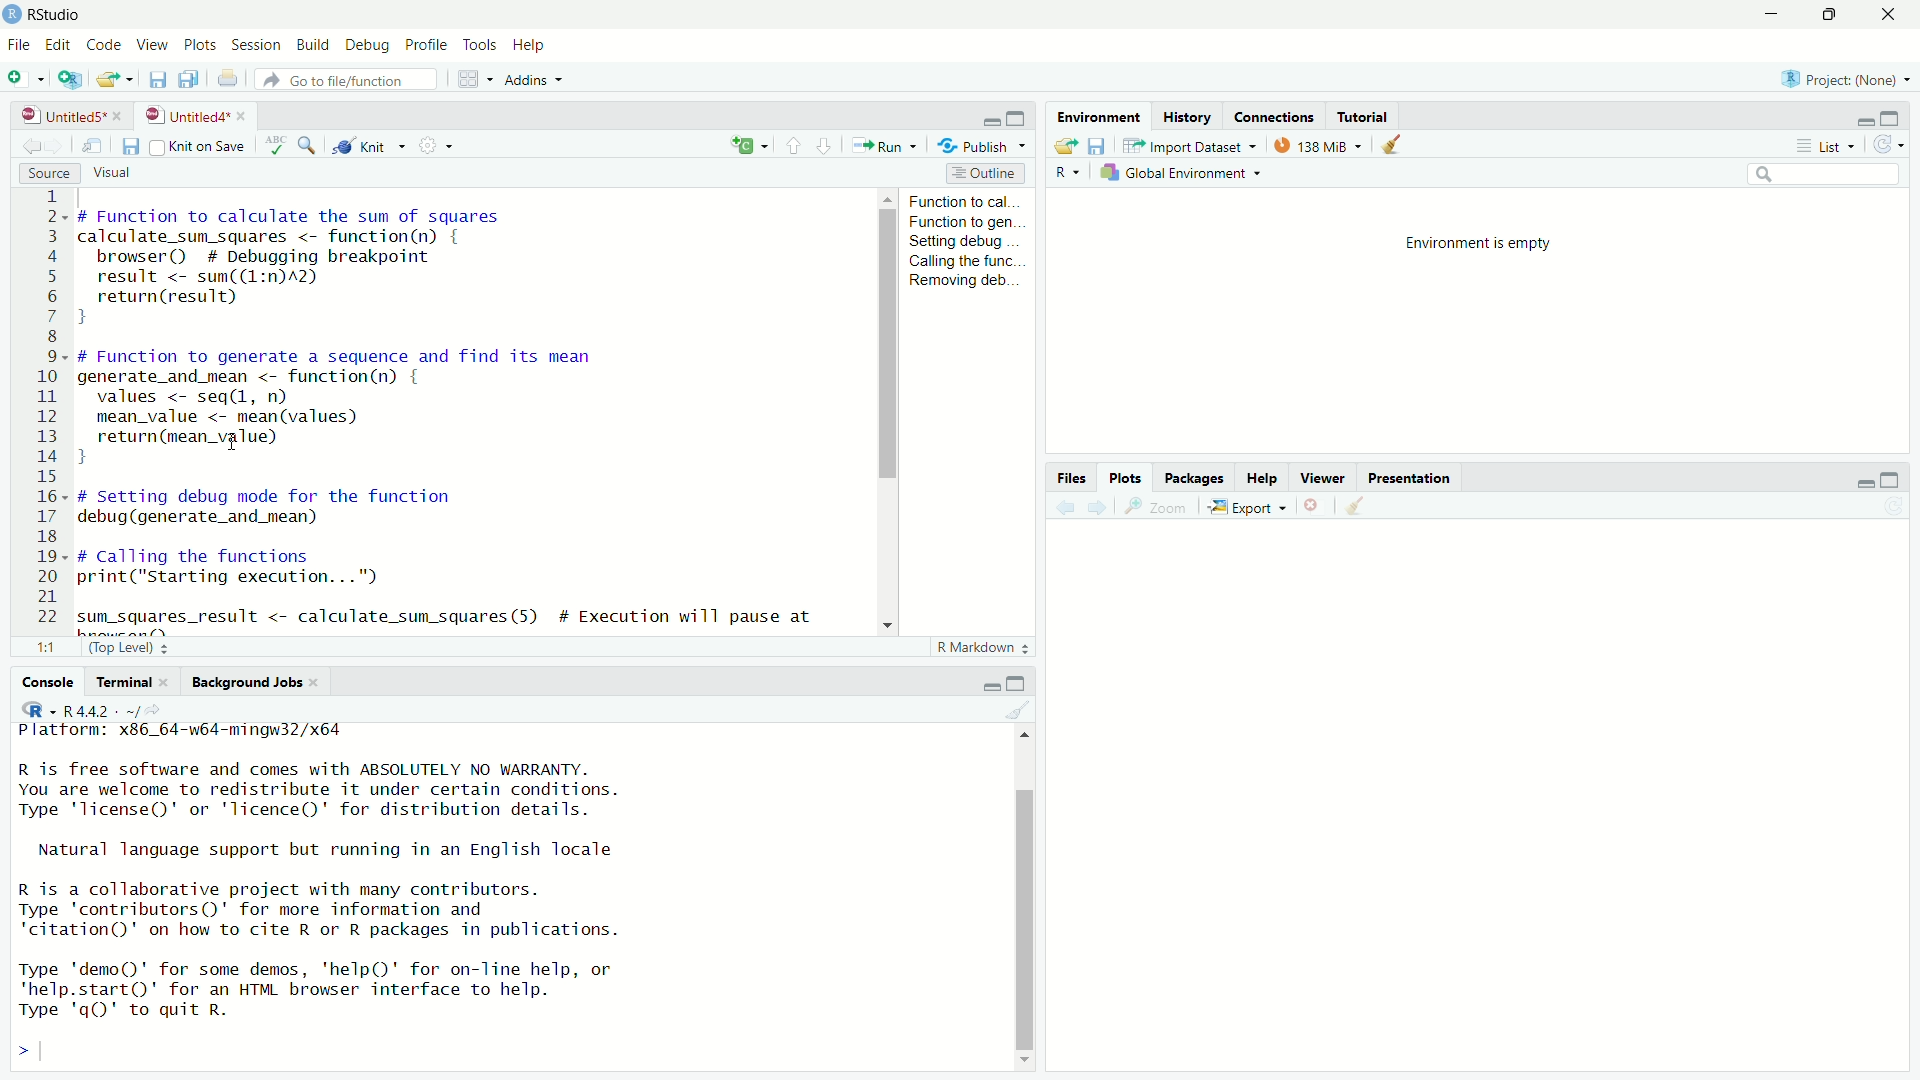 Image resolution: width=1920 pixels, height=1080 pixels. Describe the element at coordinates (1026, 1061) in the screenshot. I see `move down` at that location.